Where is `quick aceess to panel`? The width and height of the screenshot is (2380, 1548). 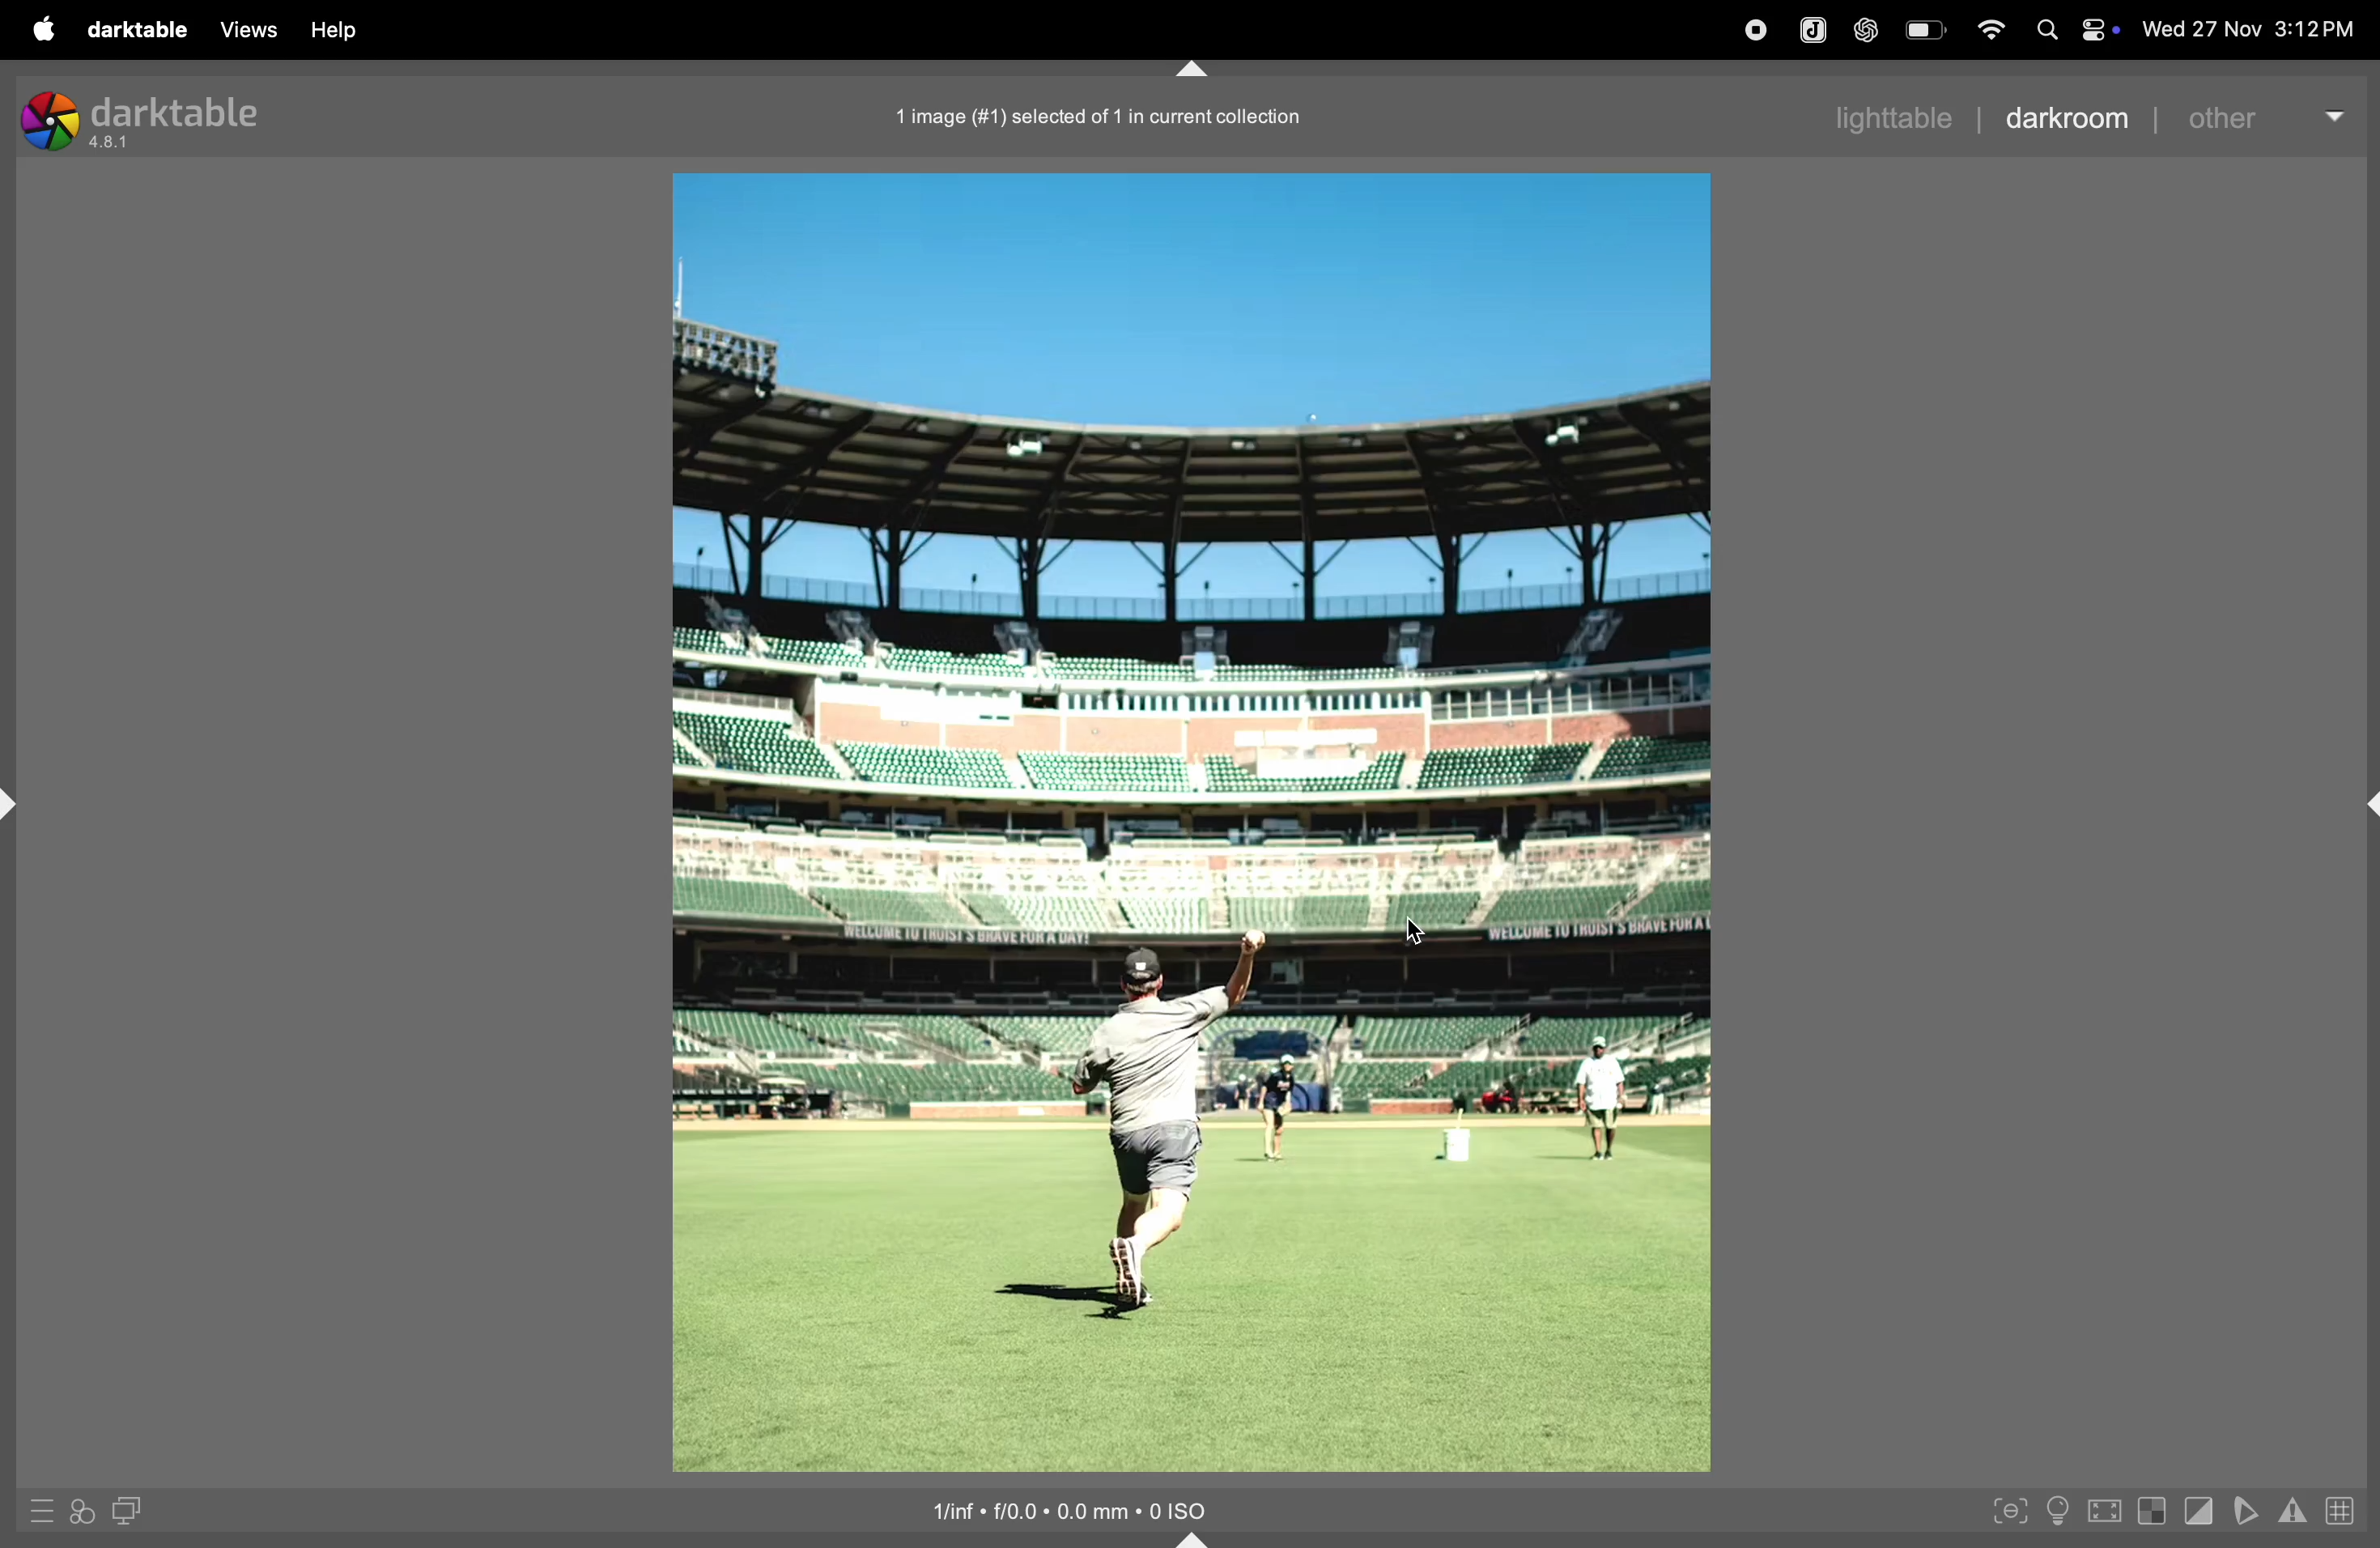
quick aceess to panel is located at coordinates (44, 1509).